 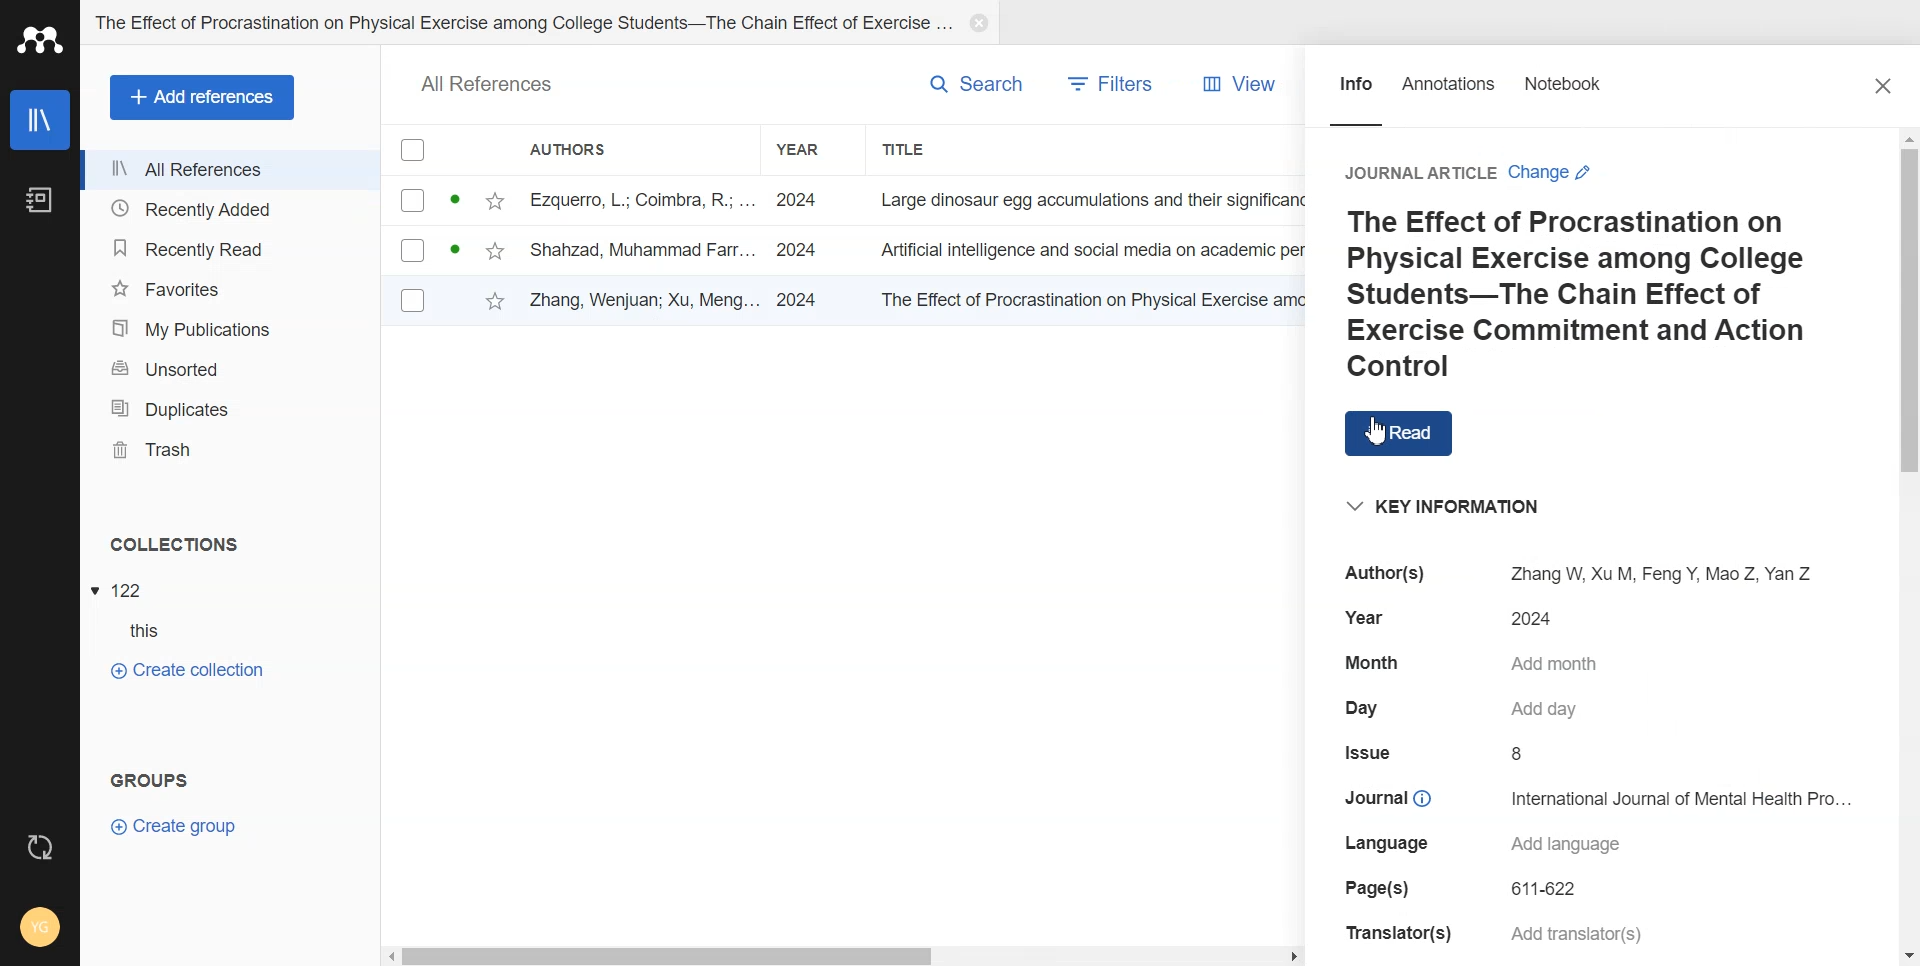 What do you see at coordinates (36, 922) in the screenshot?
I see `Account` at bounding box center [36, 922].